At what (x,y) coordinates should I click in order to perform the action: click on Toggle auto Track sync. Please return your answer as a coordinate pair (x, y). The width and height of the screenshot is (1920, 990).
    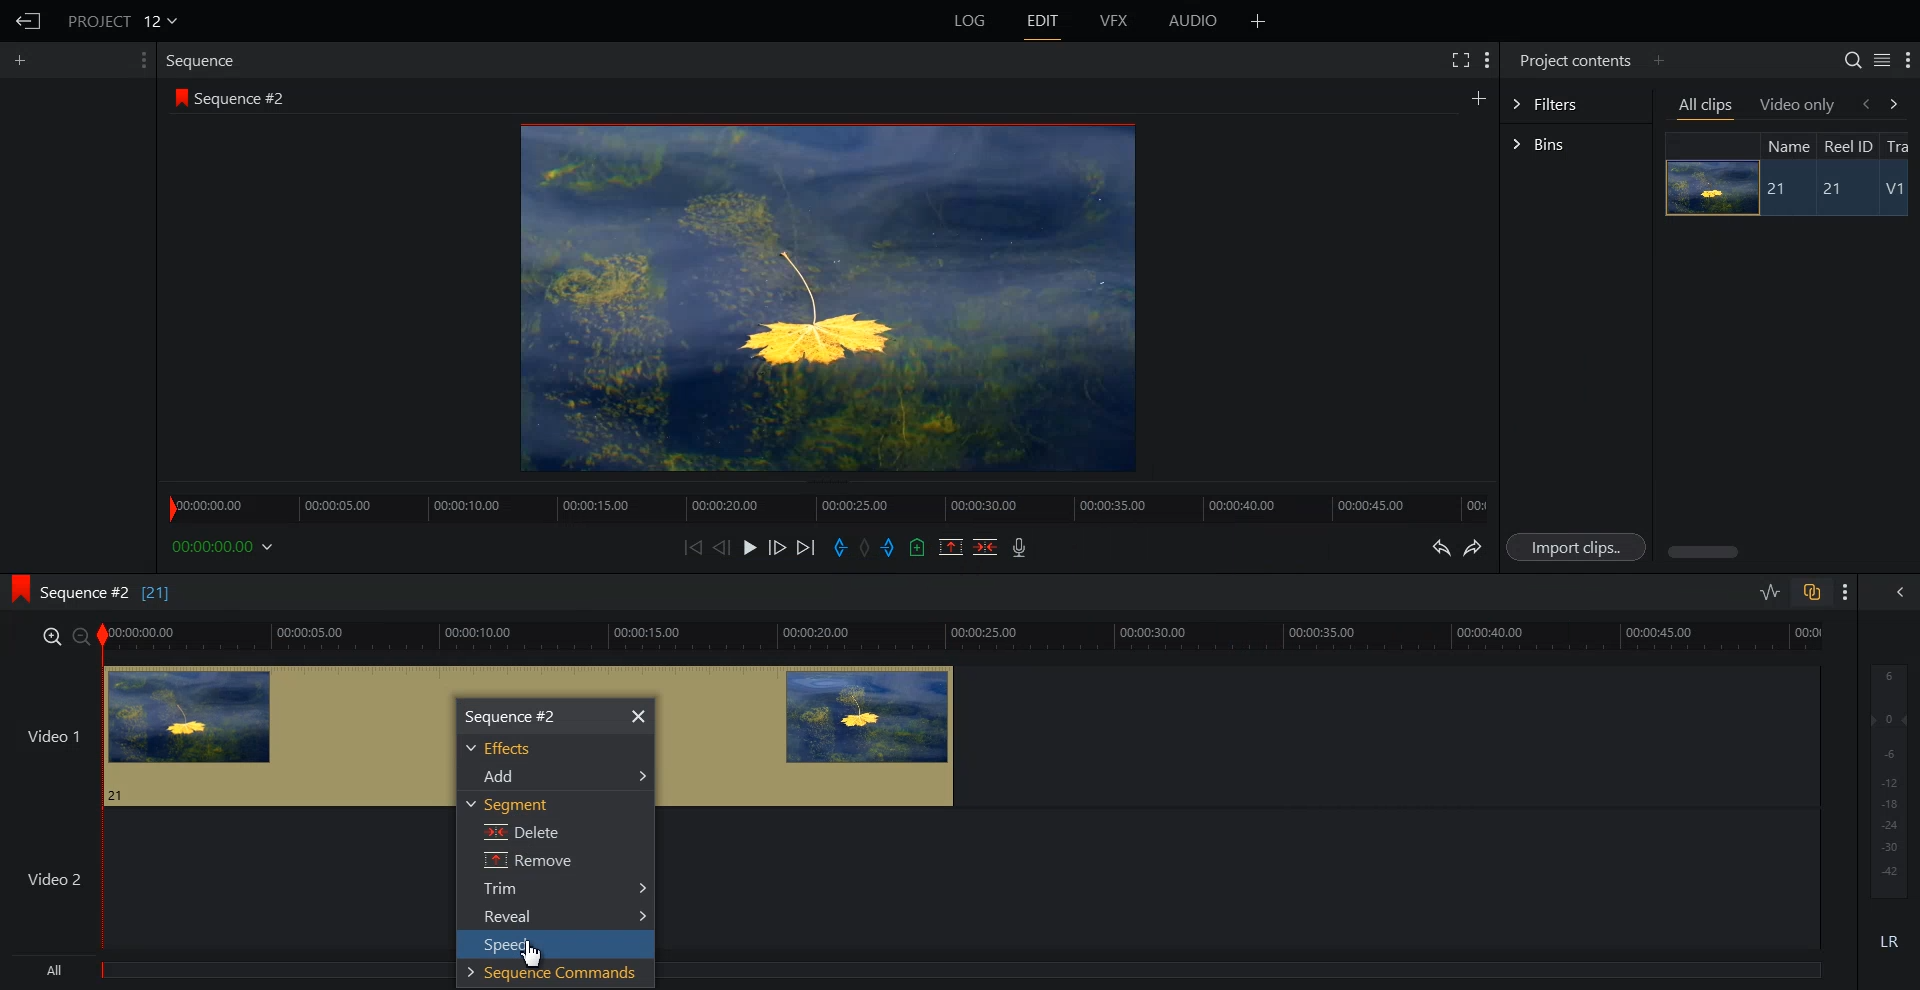
    Looking at the image, I should click on (1811, 592).